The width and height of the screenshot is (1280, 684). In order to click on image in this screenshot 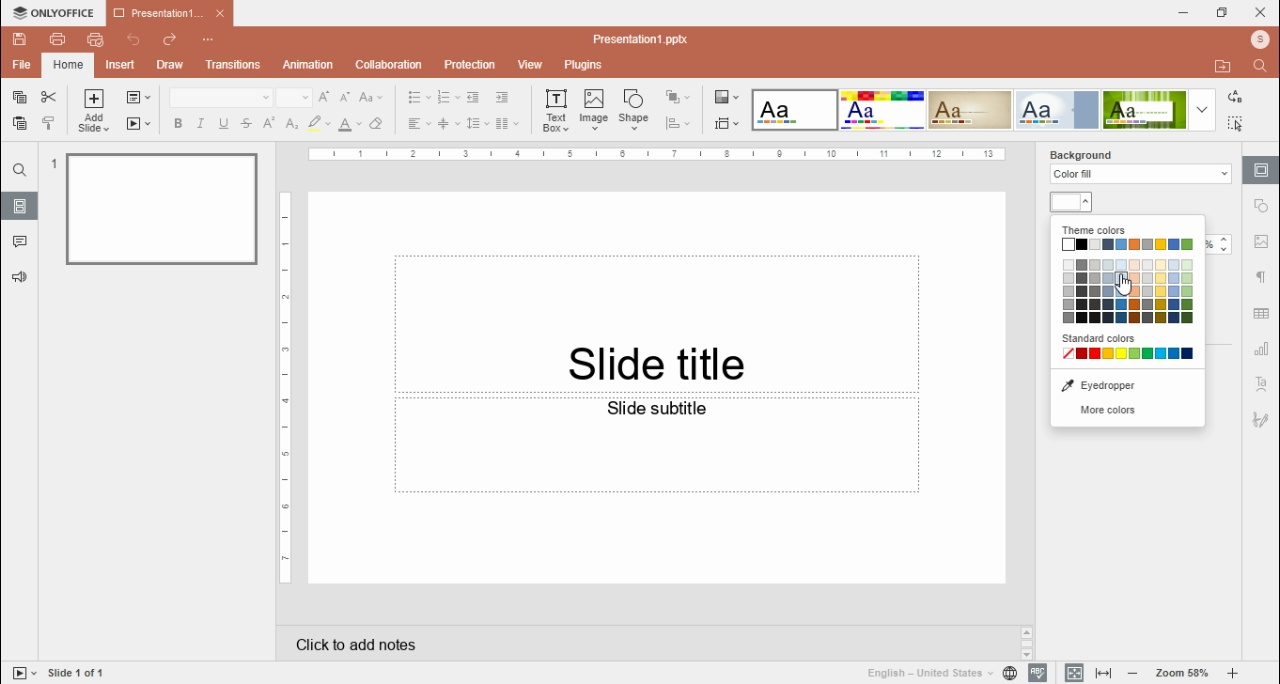, I will do `click(594, 110)`.